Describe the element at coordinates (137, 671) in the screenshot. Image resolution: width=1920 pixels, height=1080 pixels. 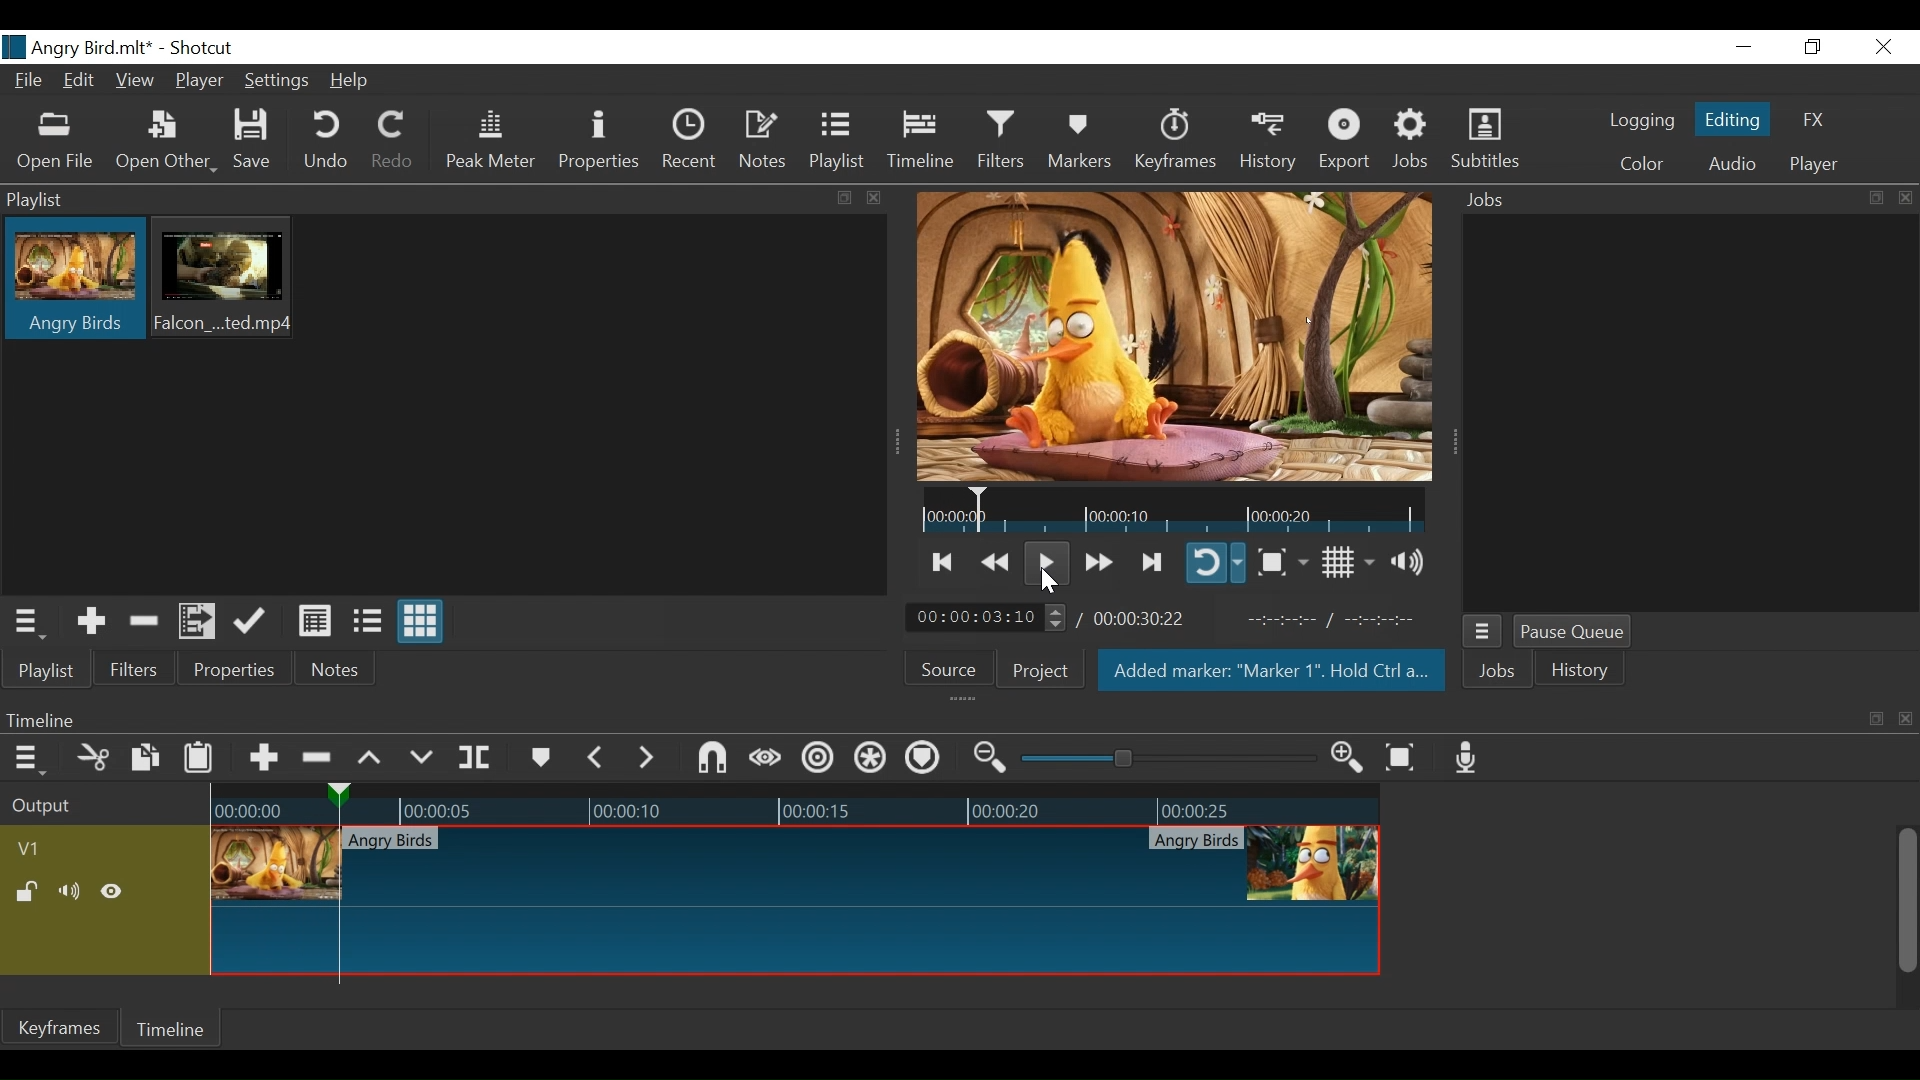
I see `Filters` at that location.